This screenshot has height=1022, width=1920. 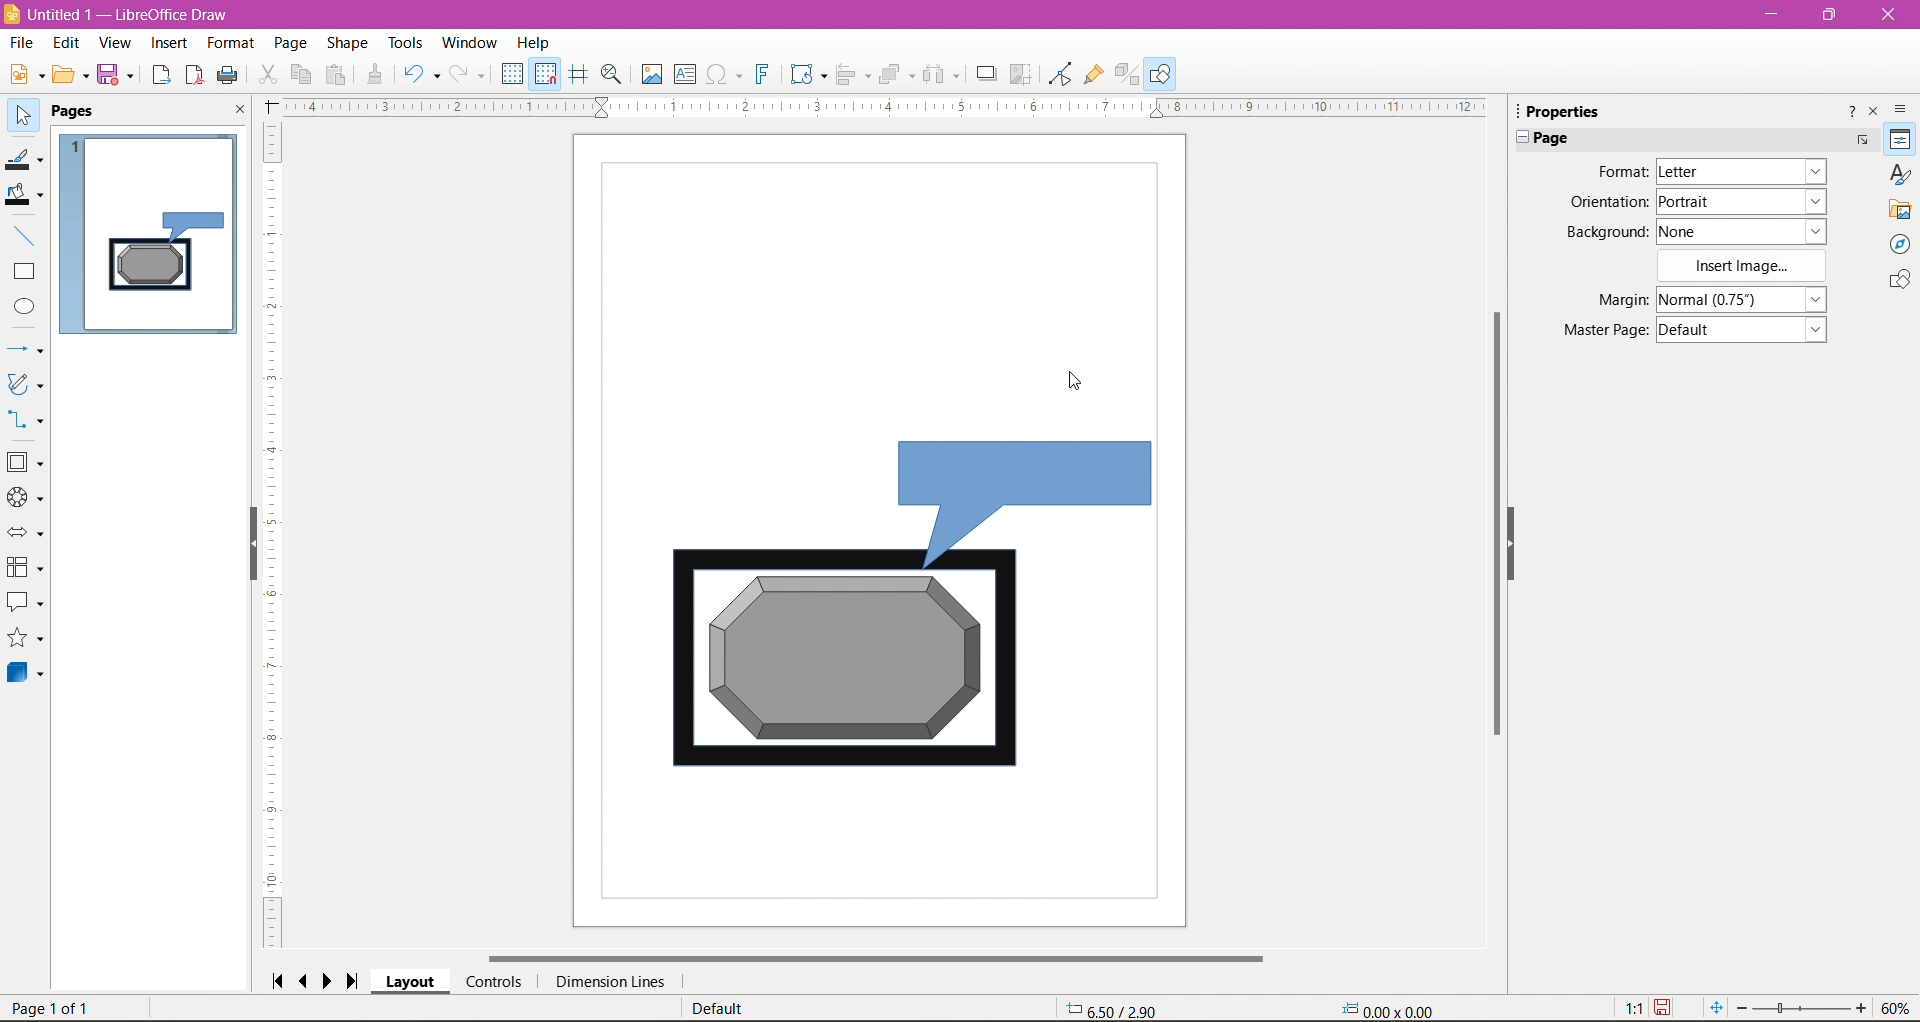 I want to click on Align Objects, so click(x=852, y=77).